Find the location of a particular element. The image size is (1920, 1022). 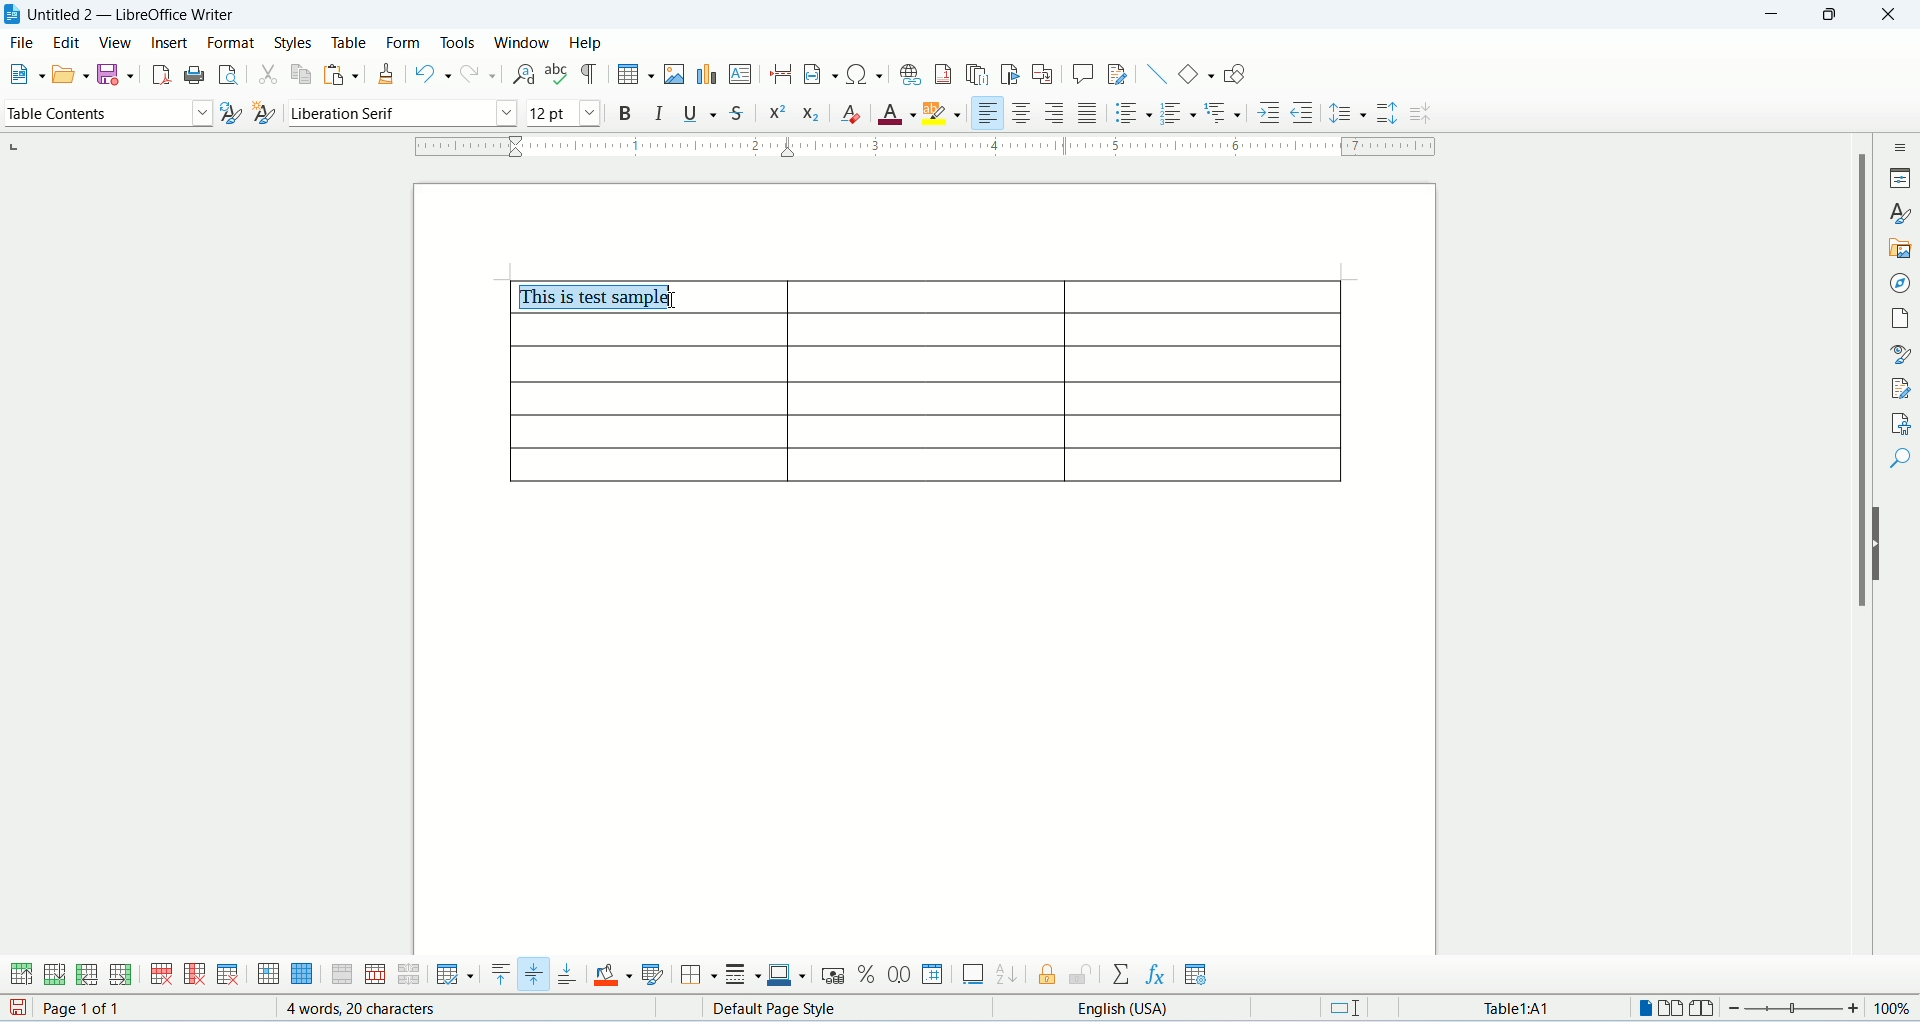

save is located at coordinates (14, 1009).